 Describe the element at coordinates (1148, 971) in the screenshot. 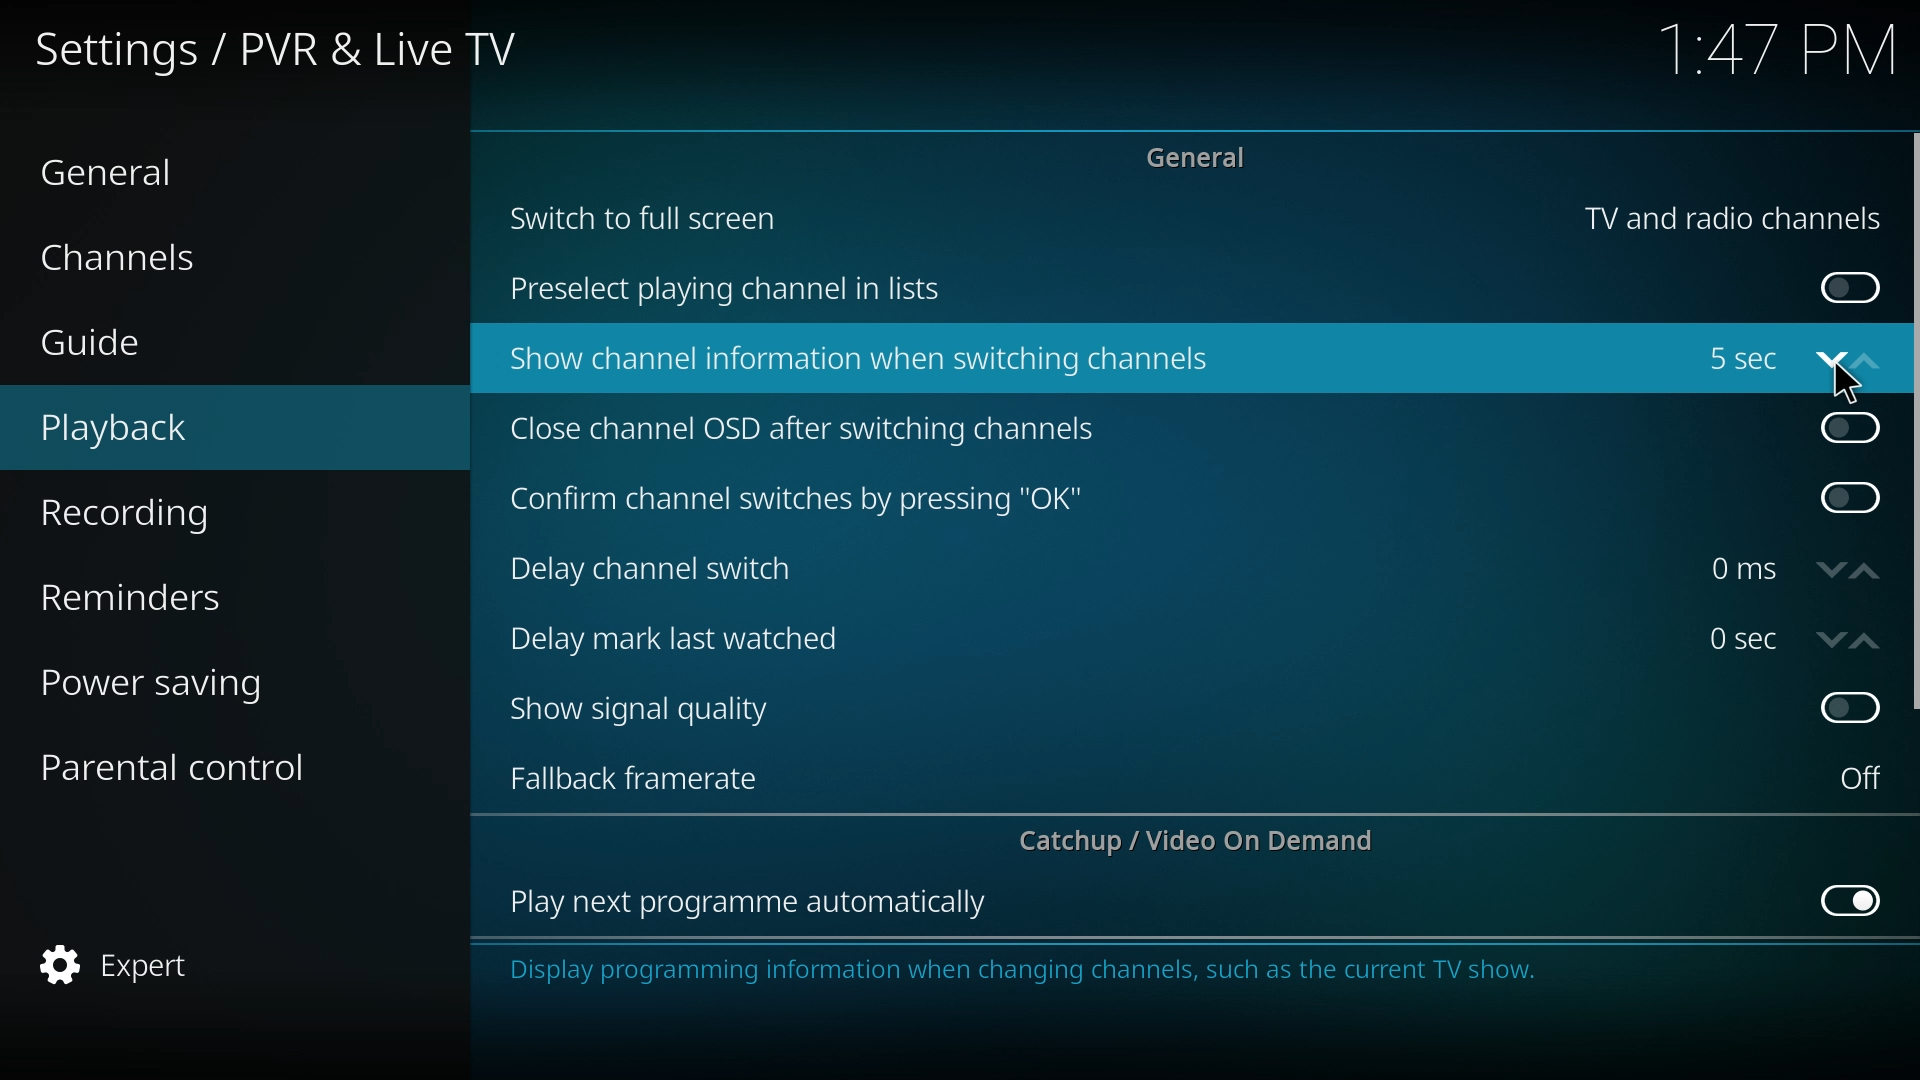

I see `info` at that location.